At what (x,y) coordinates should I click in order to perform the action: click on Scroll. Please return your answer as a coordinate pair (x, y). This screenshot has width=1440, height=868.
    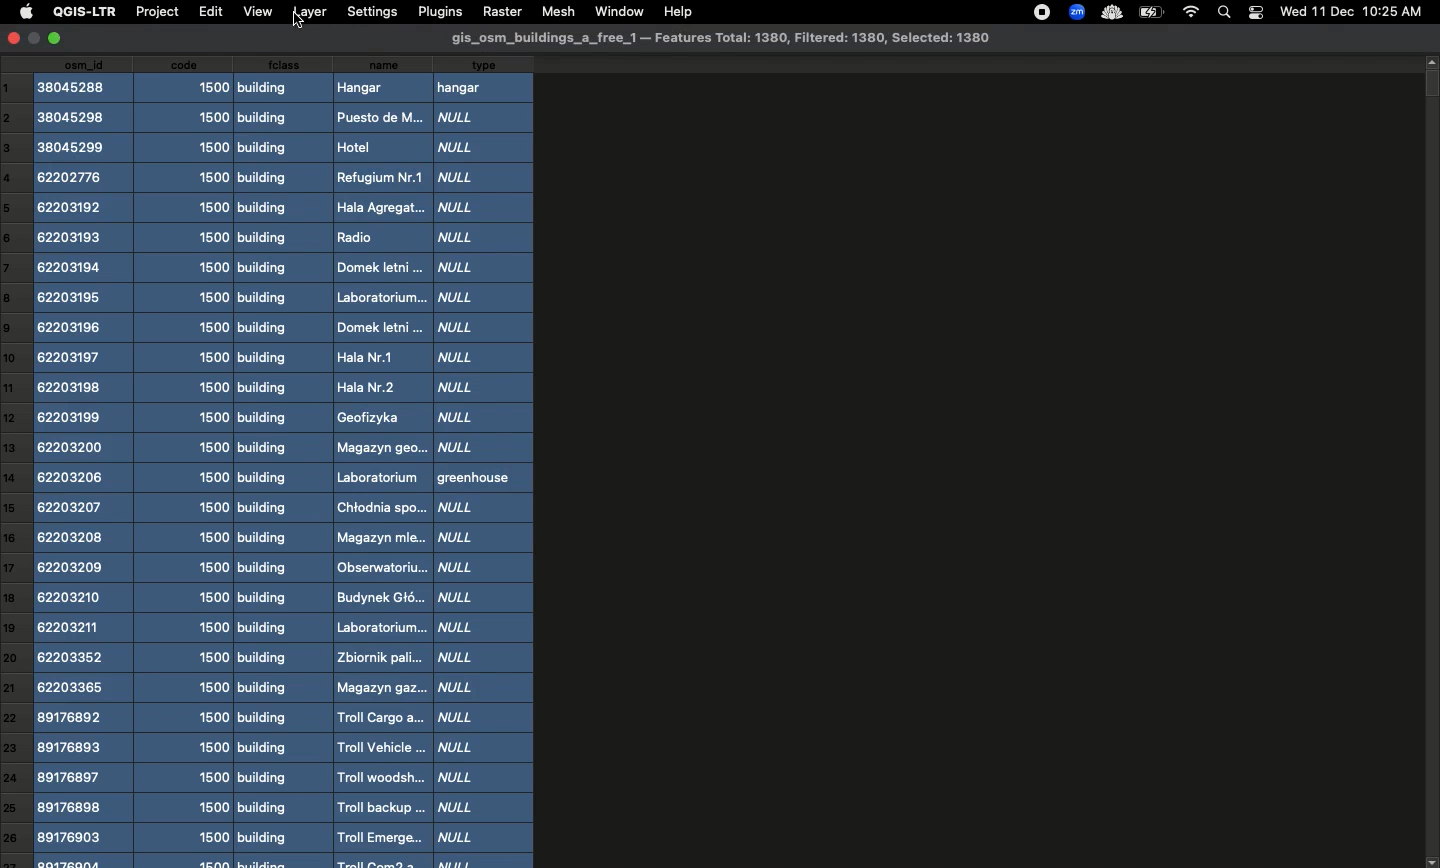
    Looking at the image, I should click on (1431, 461).